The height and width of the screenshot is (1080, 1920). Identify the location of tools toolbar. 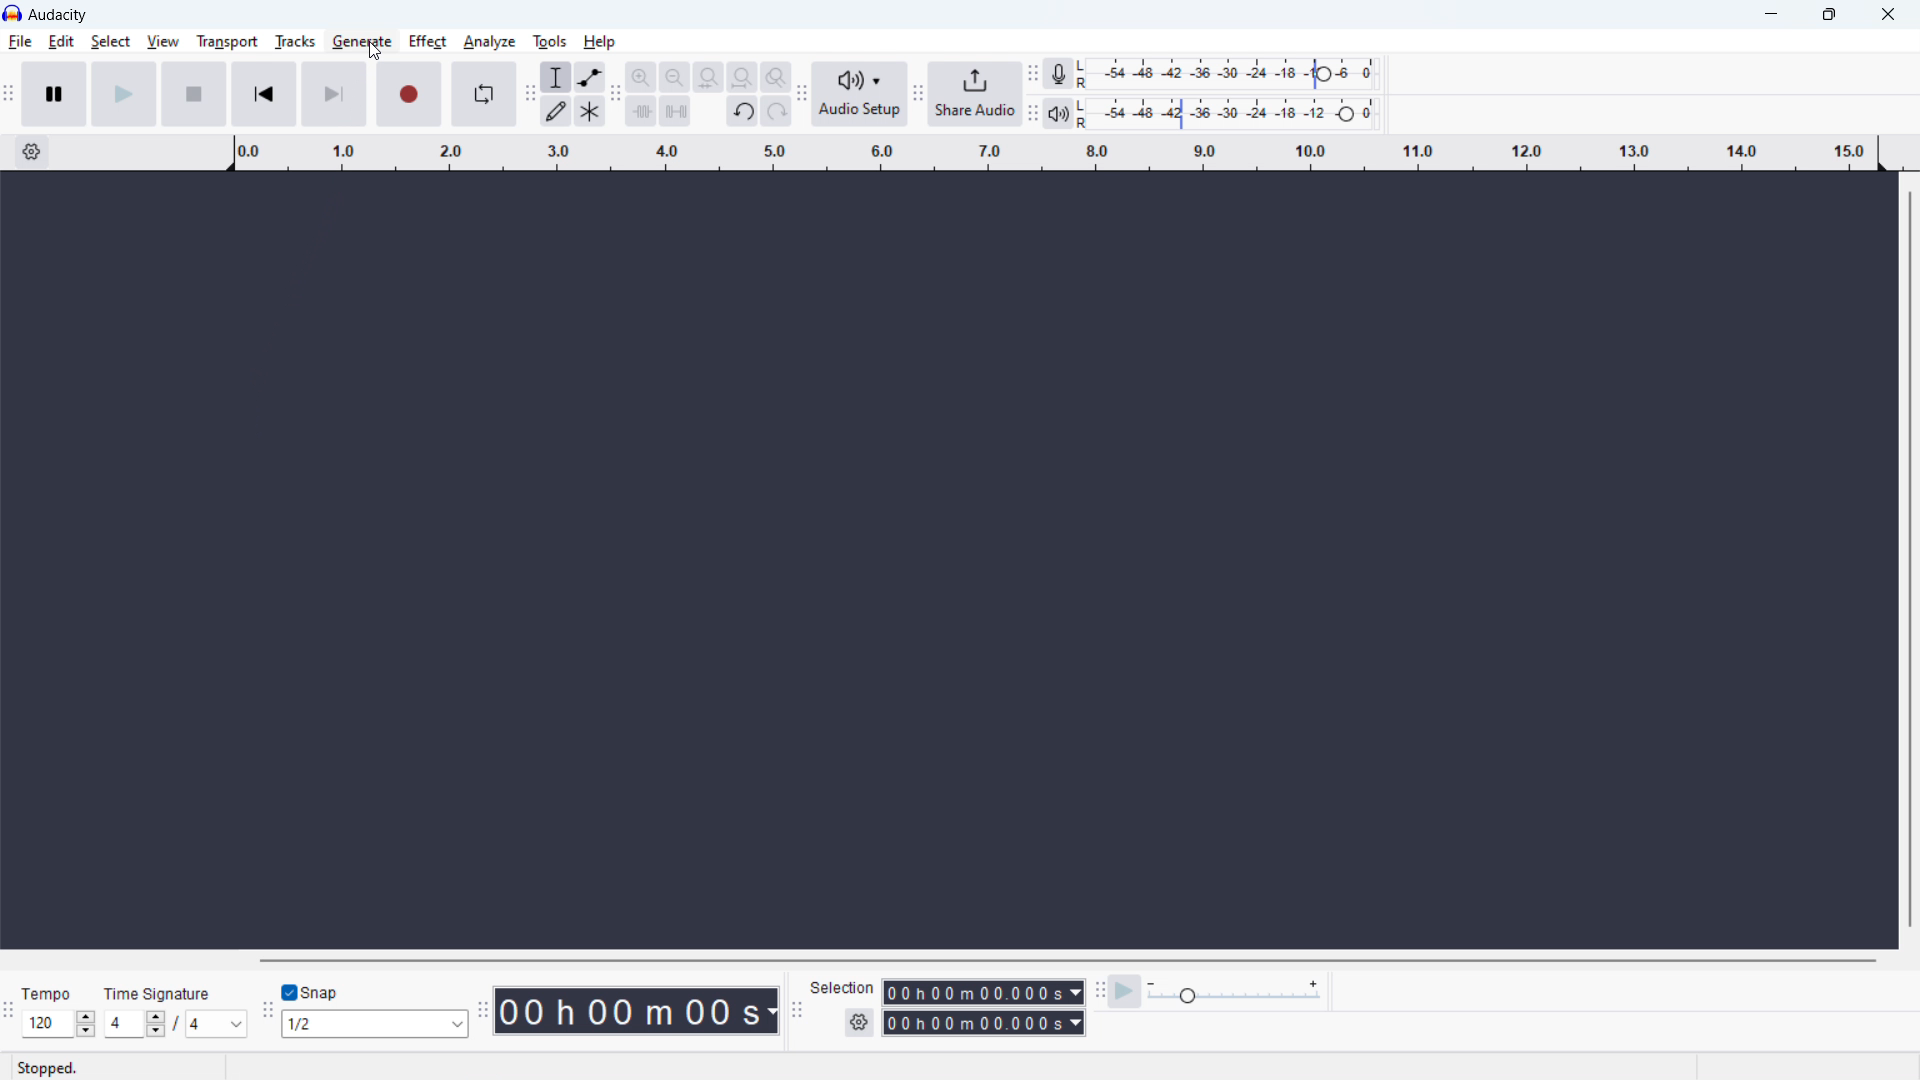
(531, 94).